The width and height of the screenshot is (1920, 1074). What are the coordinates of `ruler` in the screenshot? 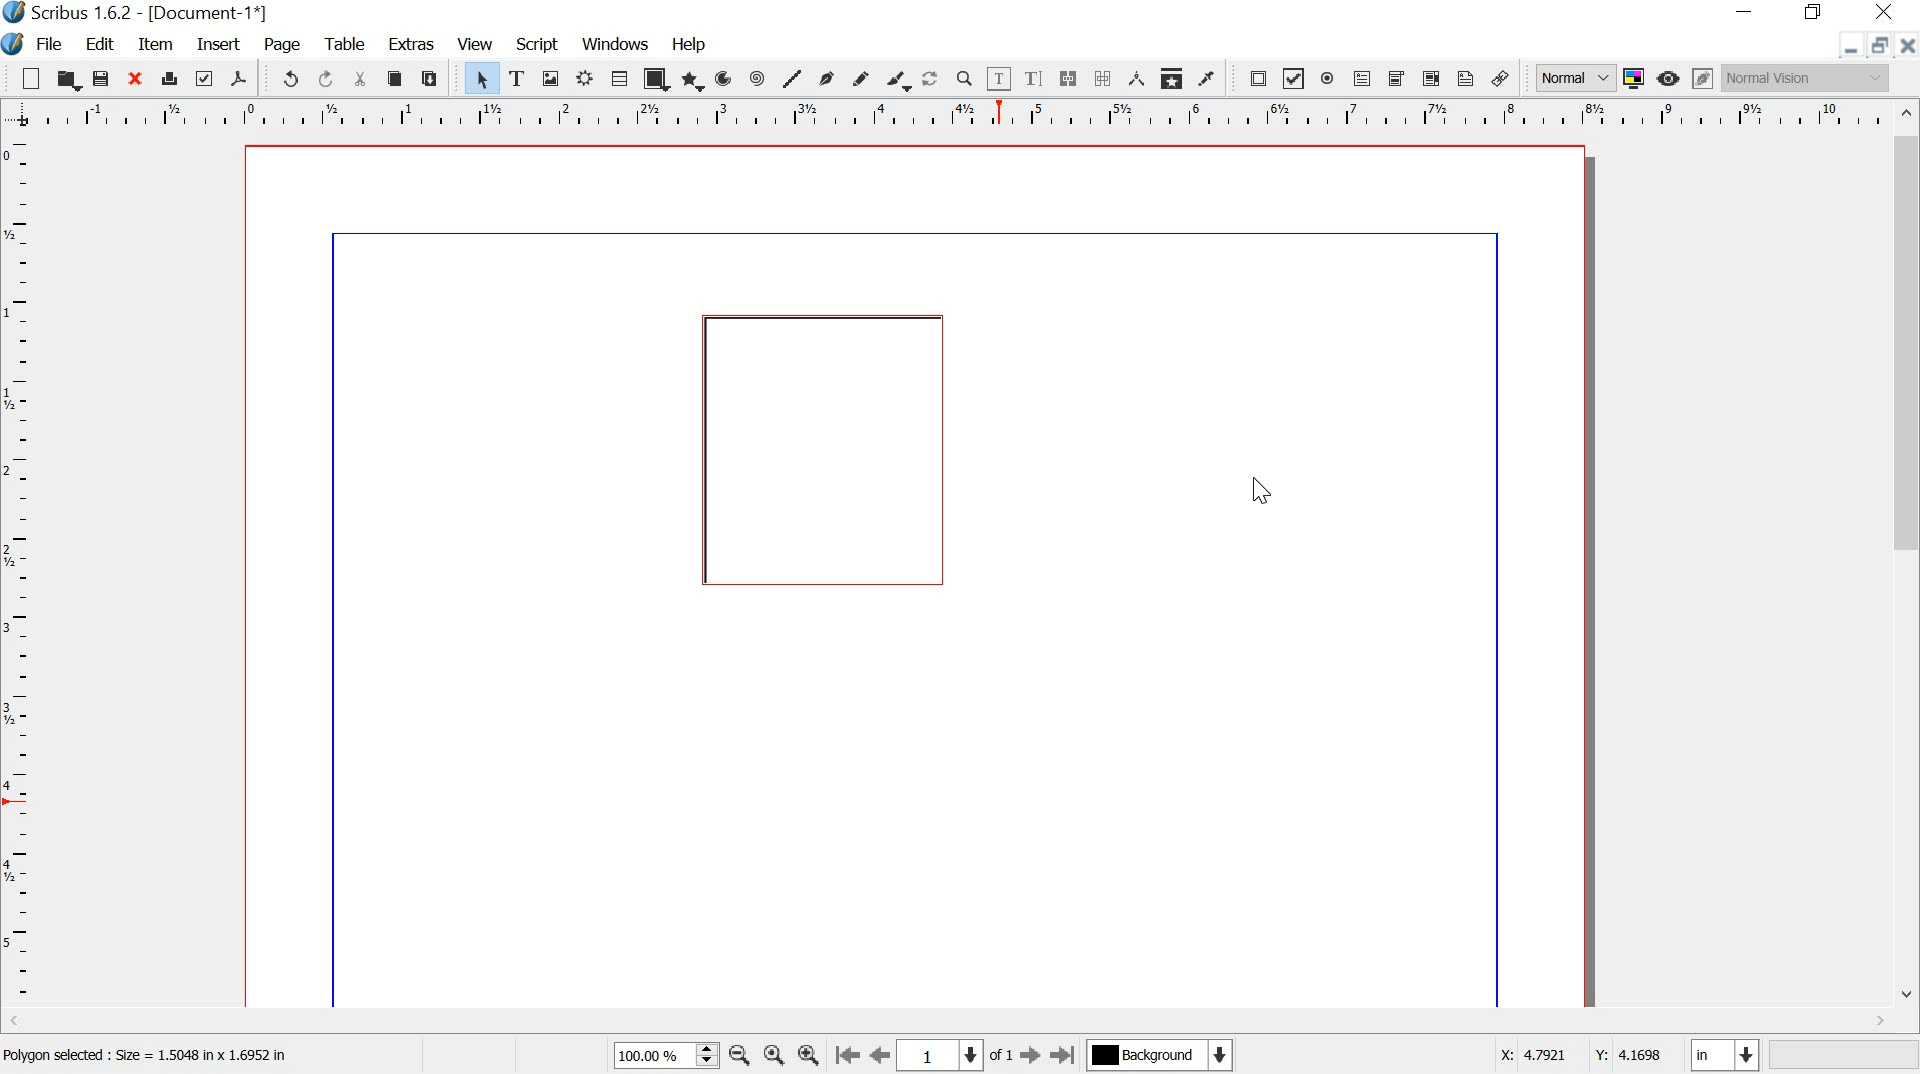 It's located at (18, 574).